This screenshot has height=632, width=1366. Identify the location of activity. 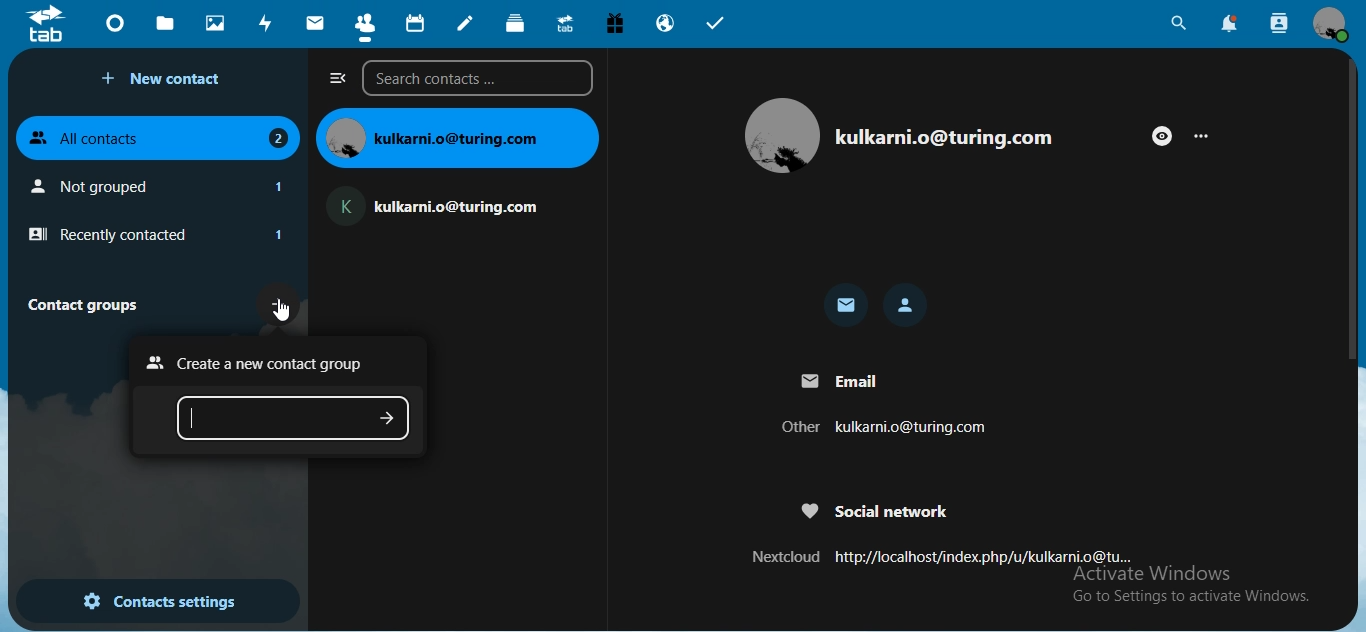
(267, 23).